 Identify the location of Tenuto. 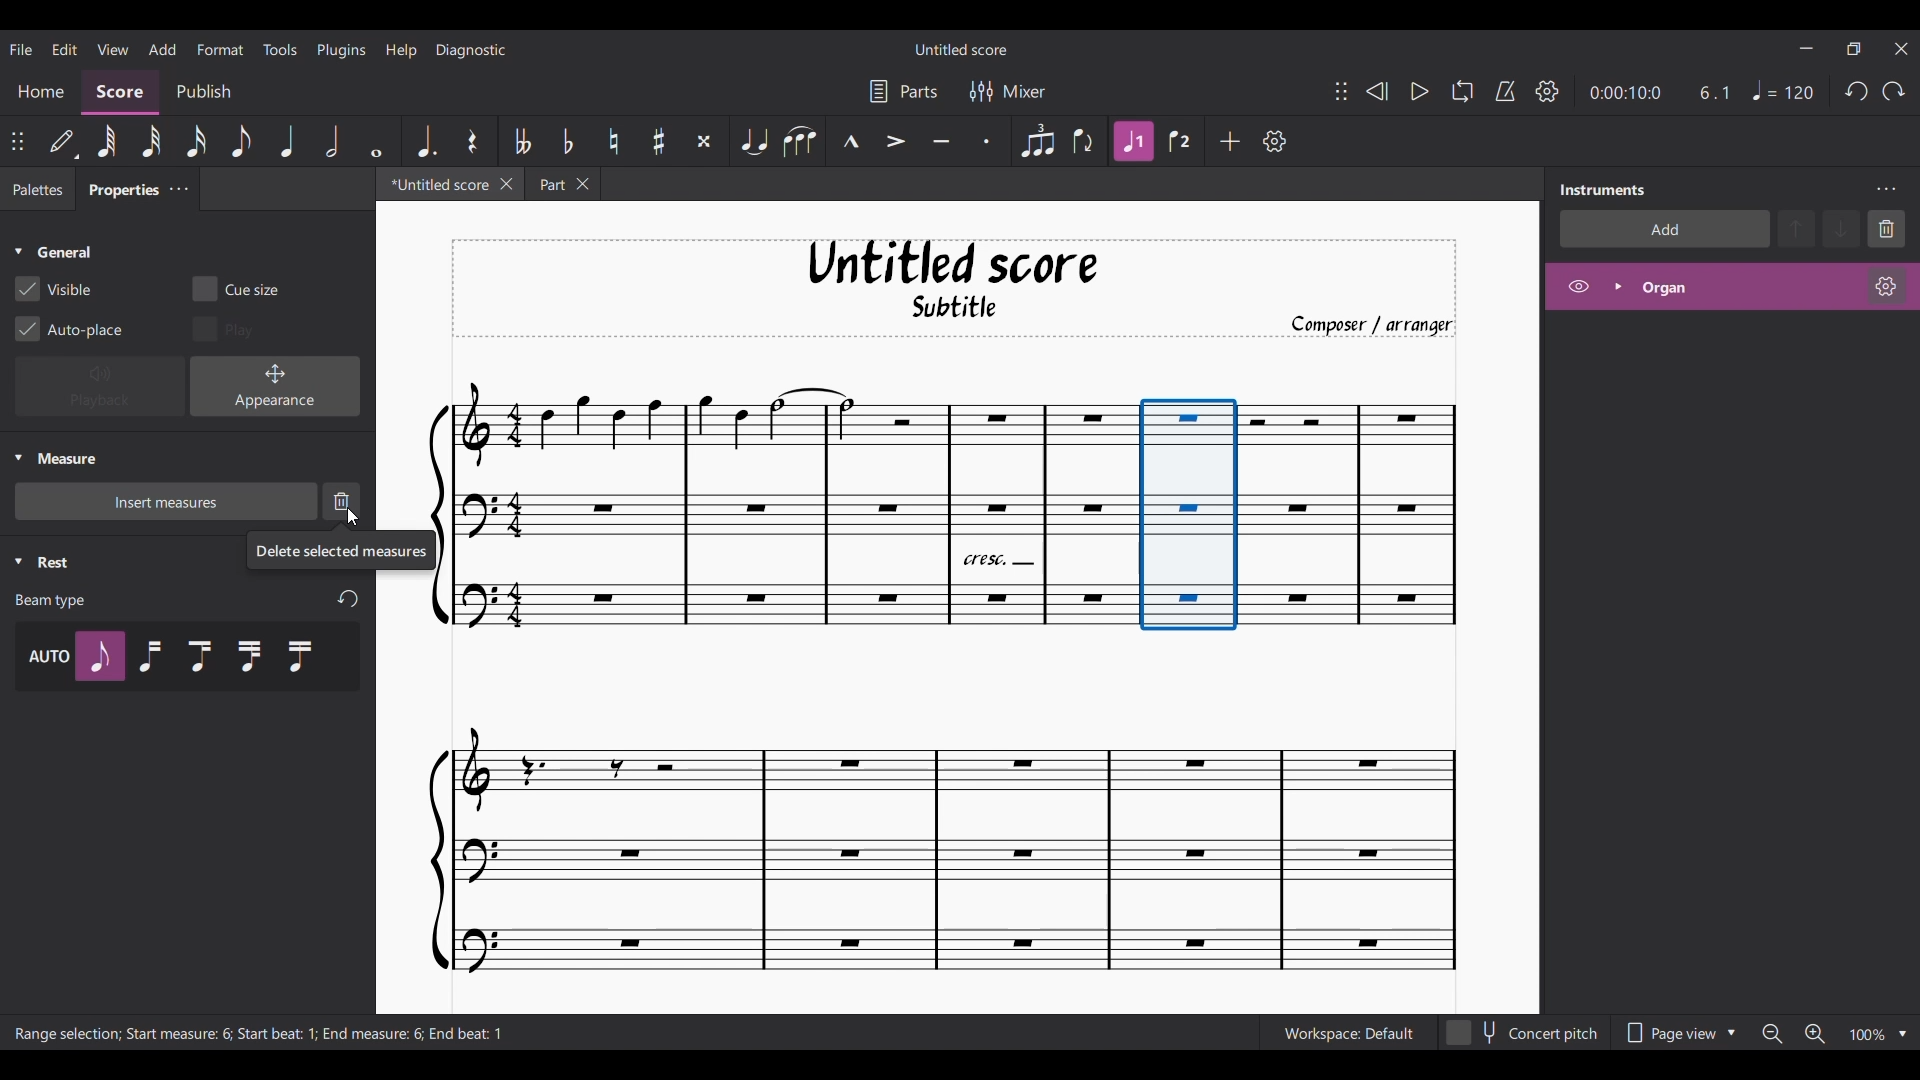
(943, 141).